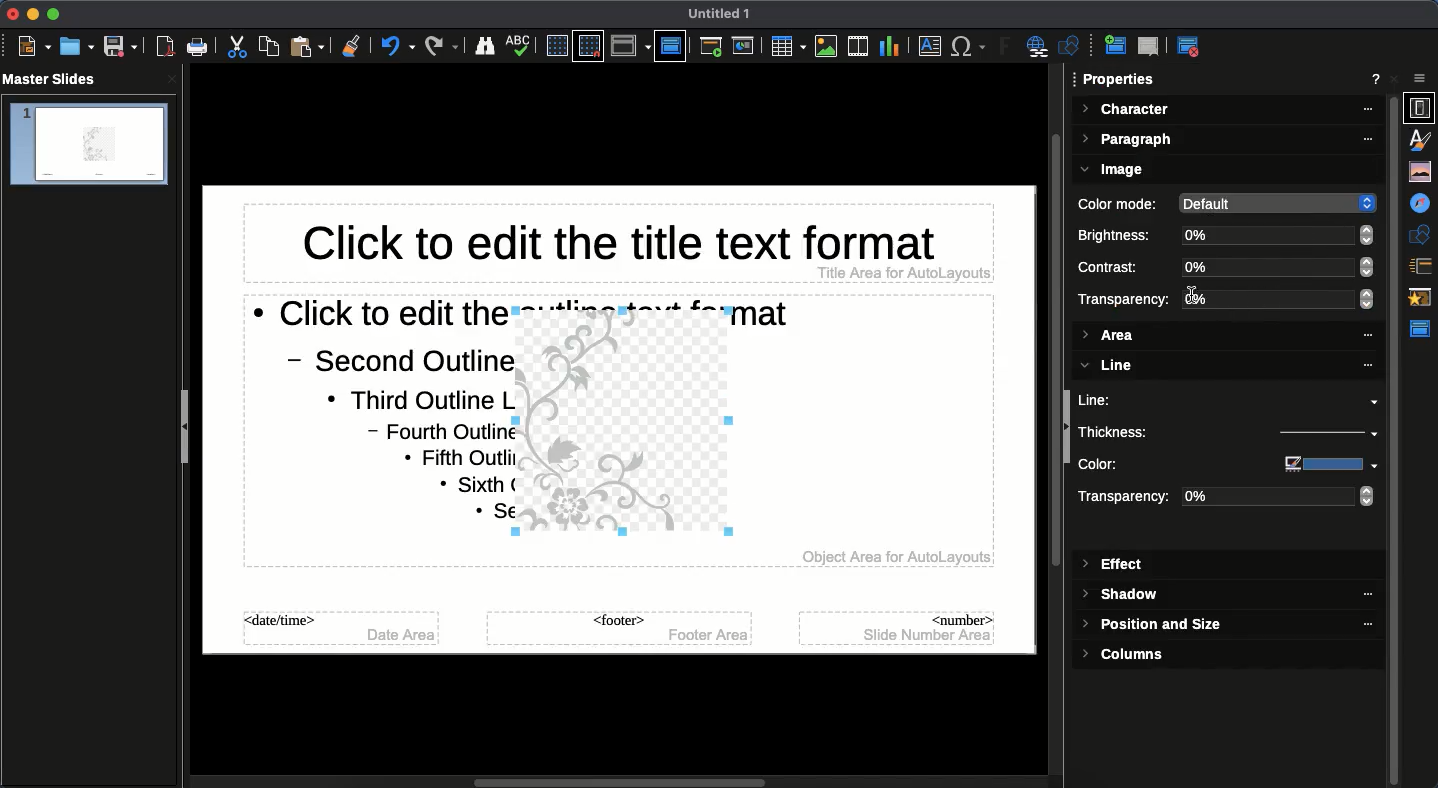 Image resolution: width=1438 pixels, height=788 pixels. Describe the element at coordinates (1233, 400) in the screenshot. I see `Line` at that location.